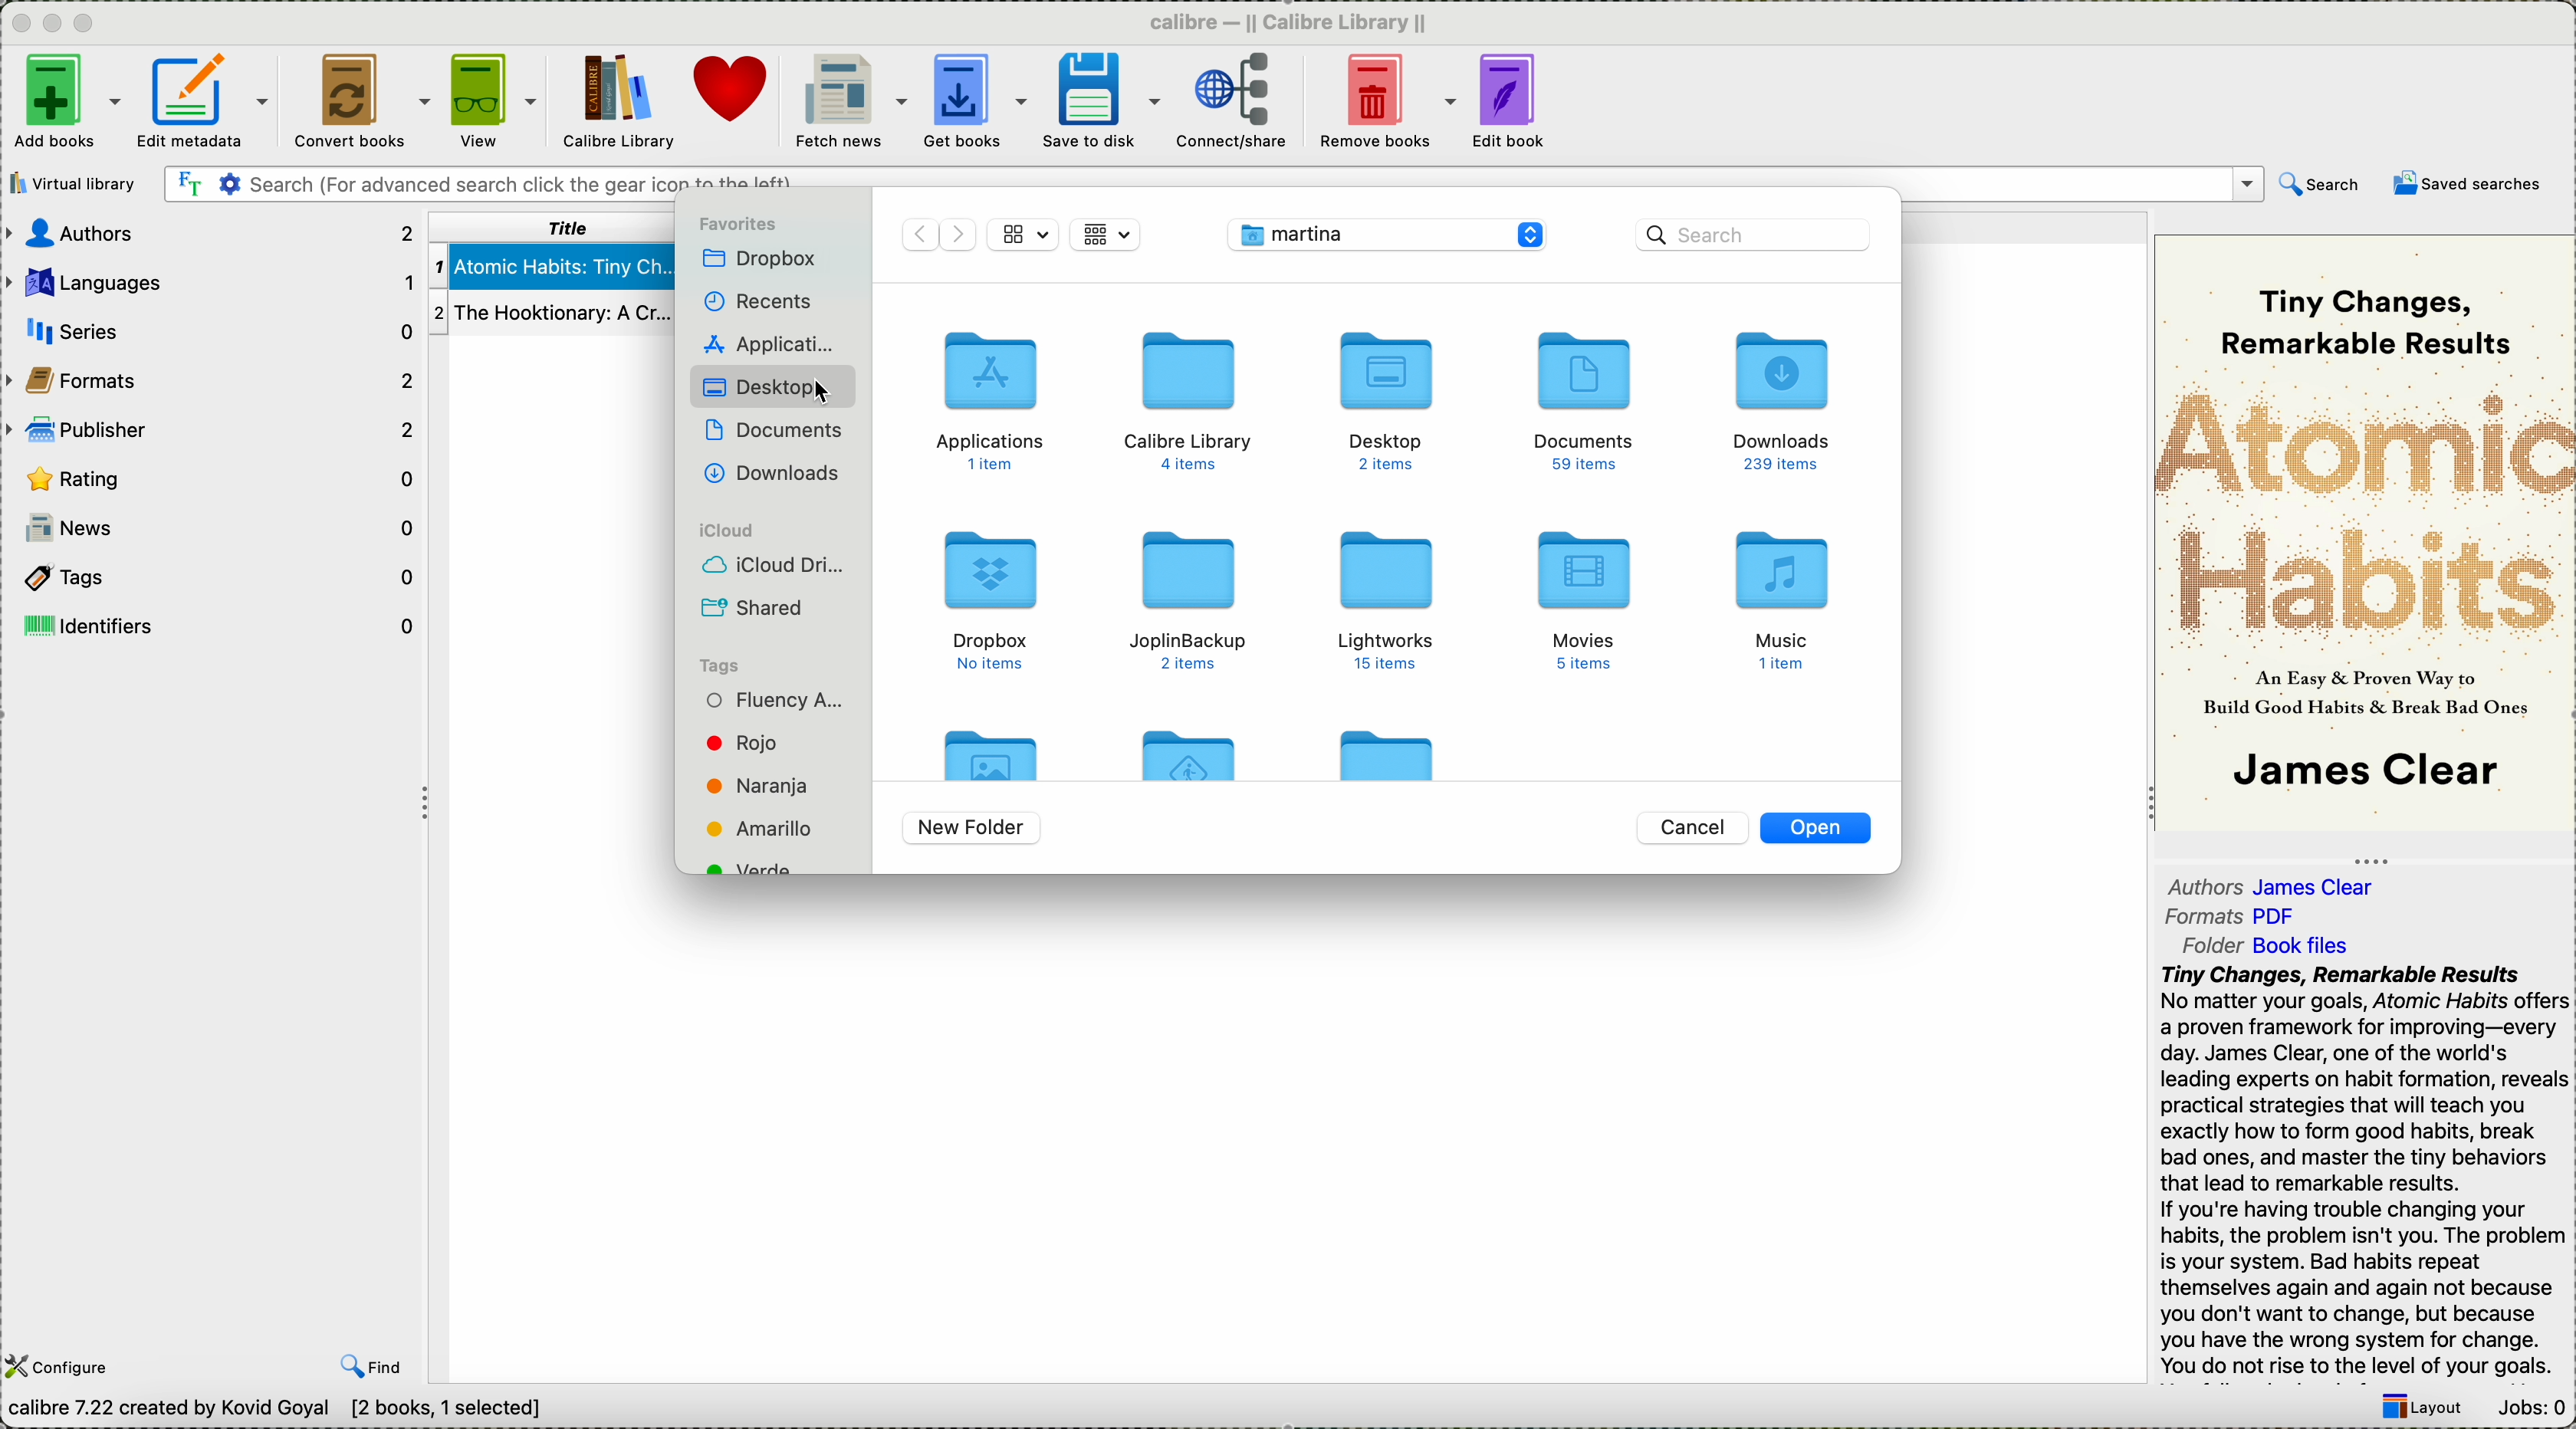 This screenshot has height=1429, width=2576. Describe the element at coordinates (776, 700) in the screenshot. I see `tag` at that location.